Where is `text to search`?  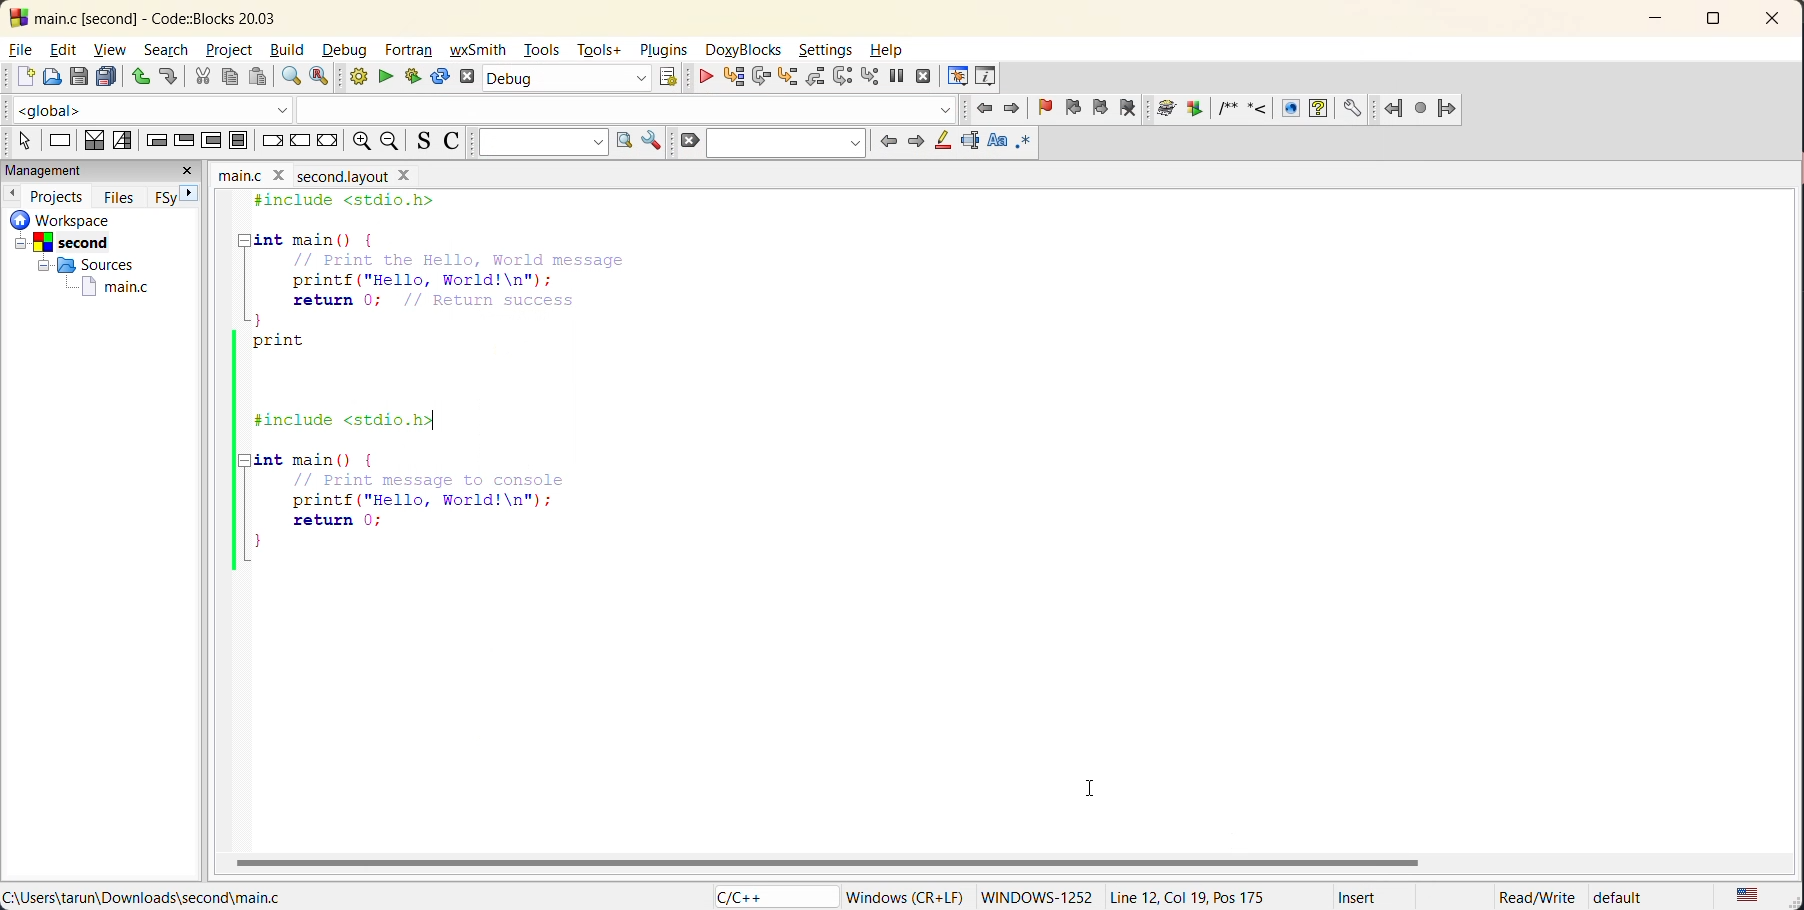 text to search is located at coordinates (540, 141).